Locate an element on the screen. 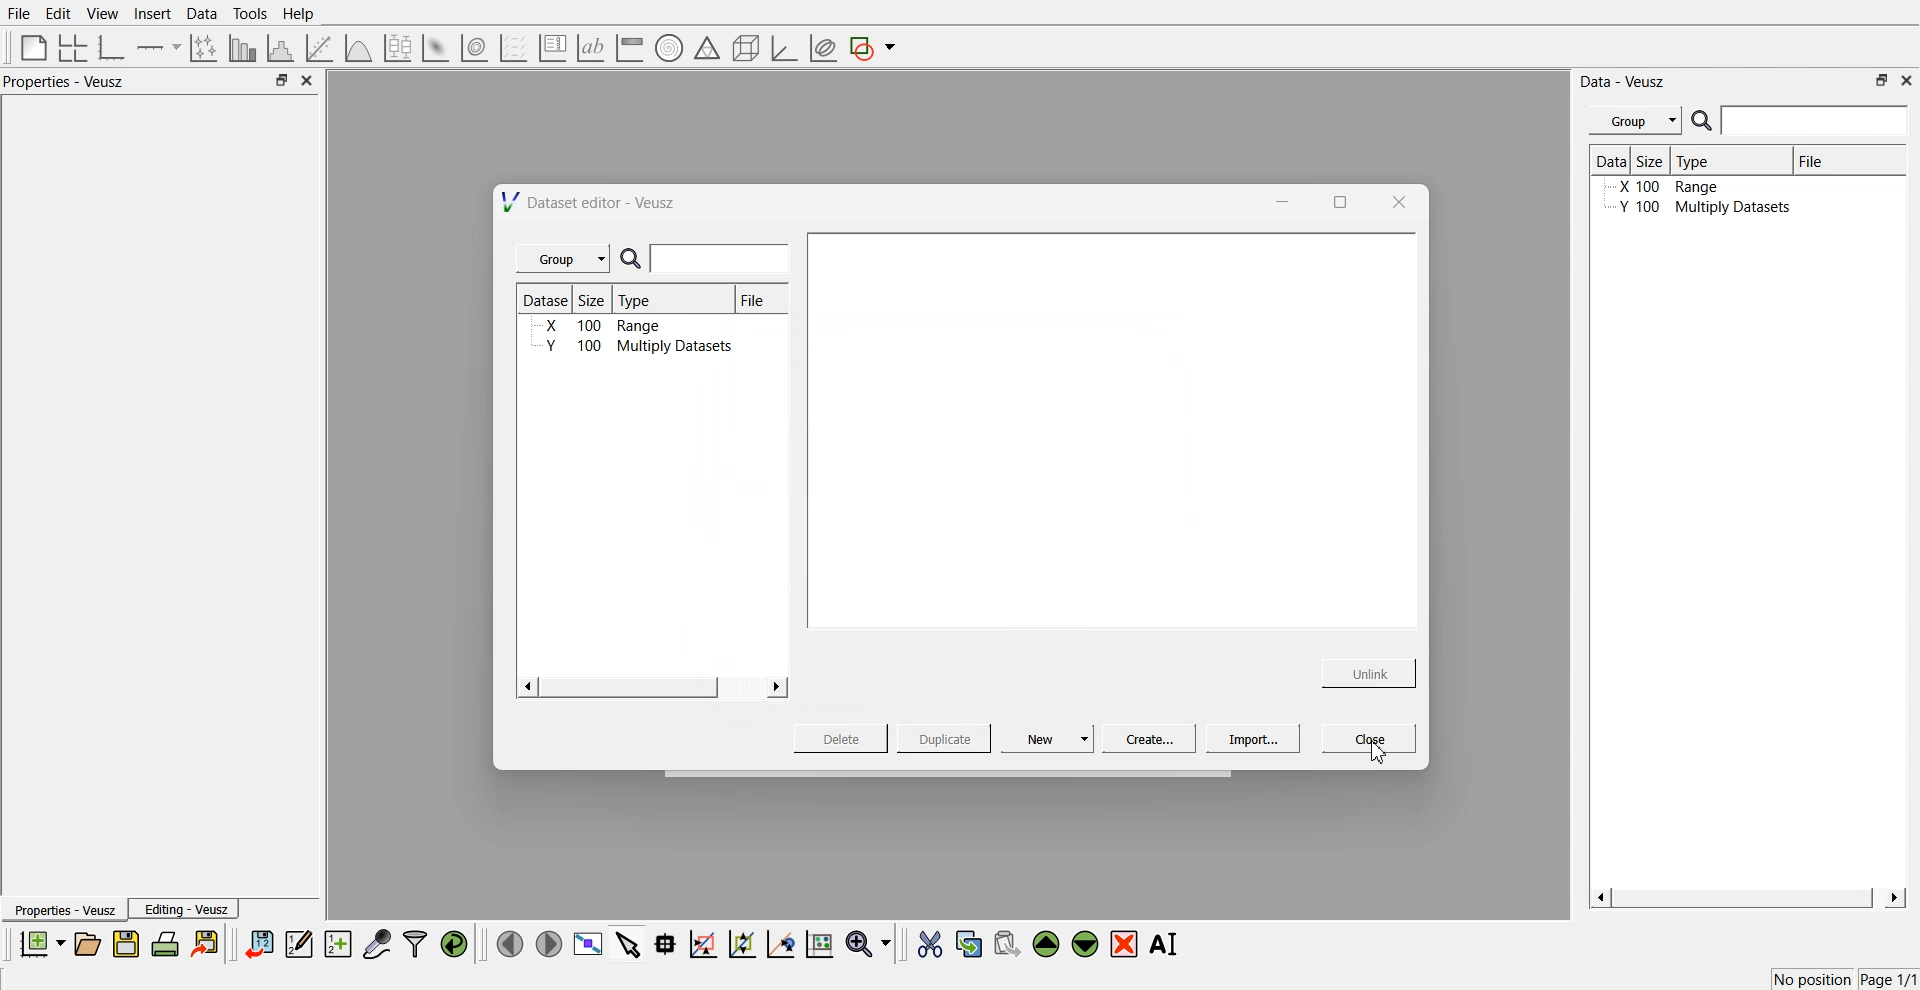  print is located at coordinates (170, 943).